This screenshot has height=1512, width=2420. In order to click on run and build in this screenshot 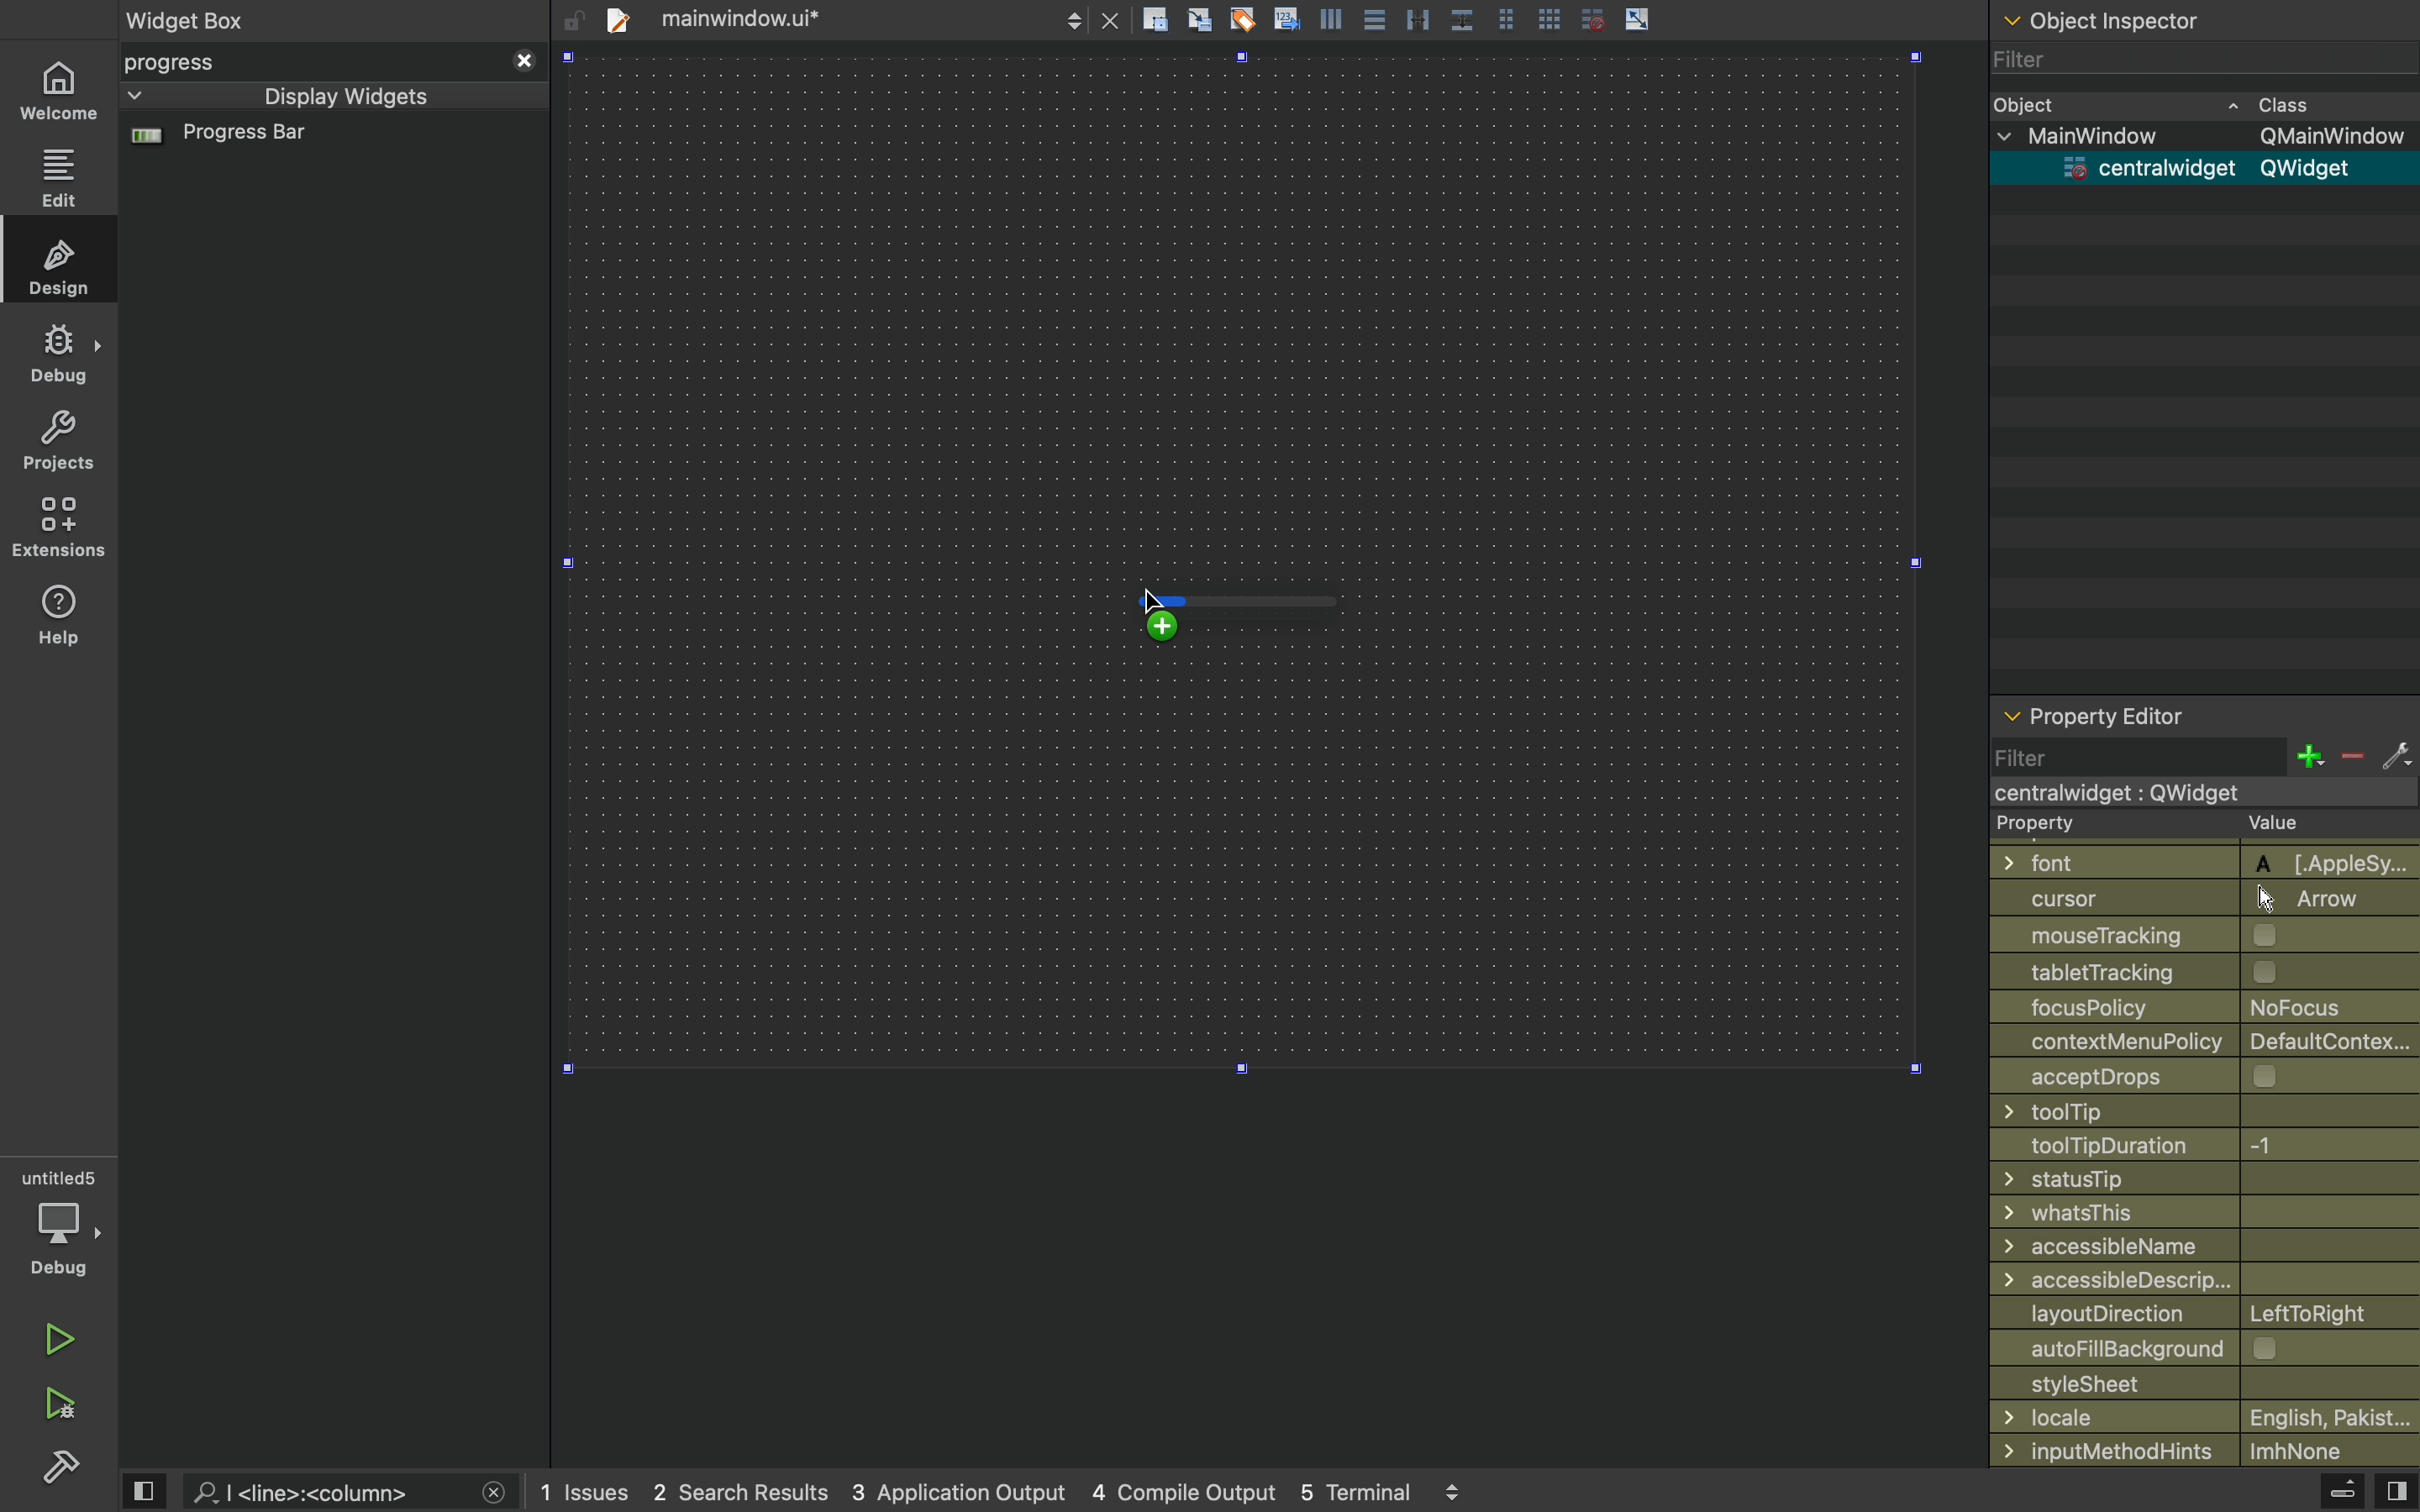, I will do `click(58, 1404)`.